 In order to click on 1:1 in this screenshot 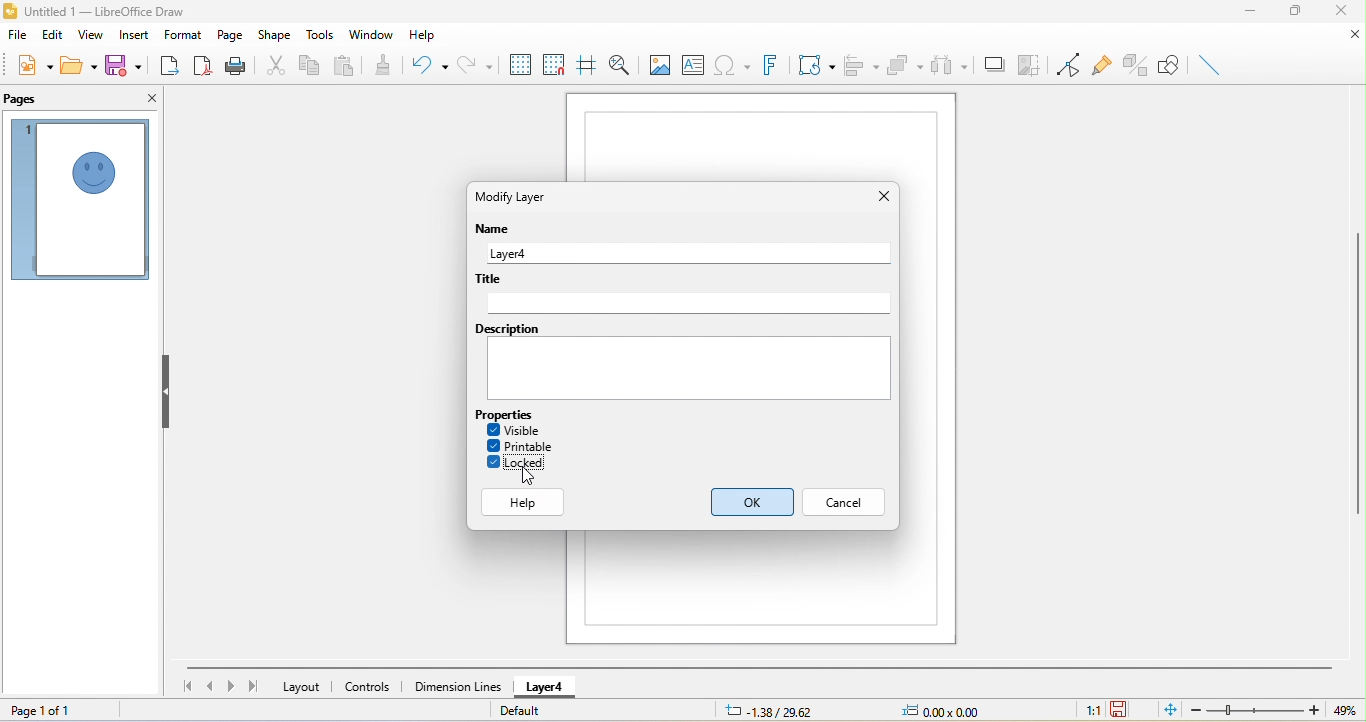, I will do `click(1092, 711)`.